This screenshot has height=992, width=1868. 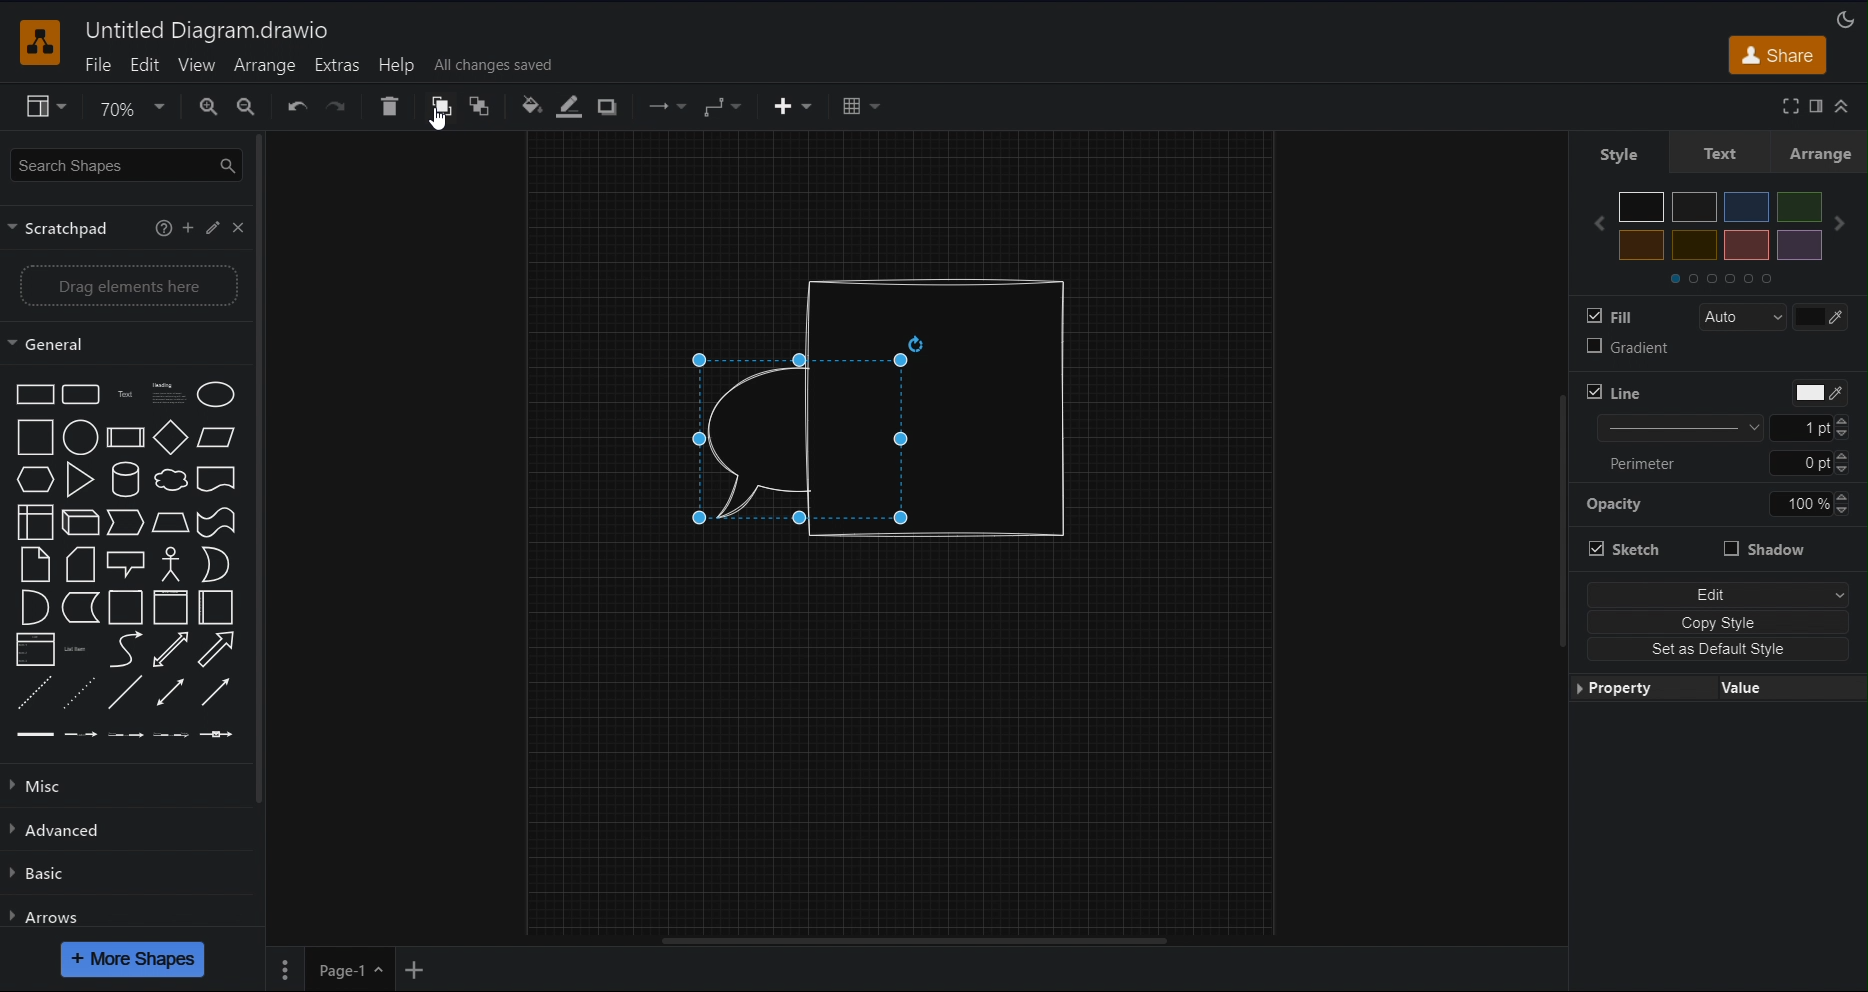 I want to click on Connector with label, so click(x=79, y=735).